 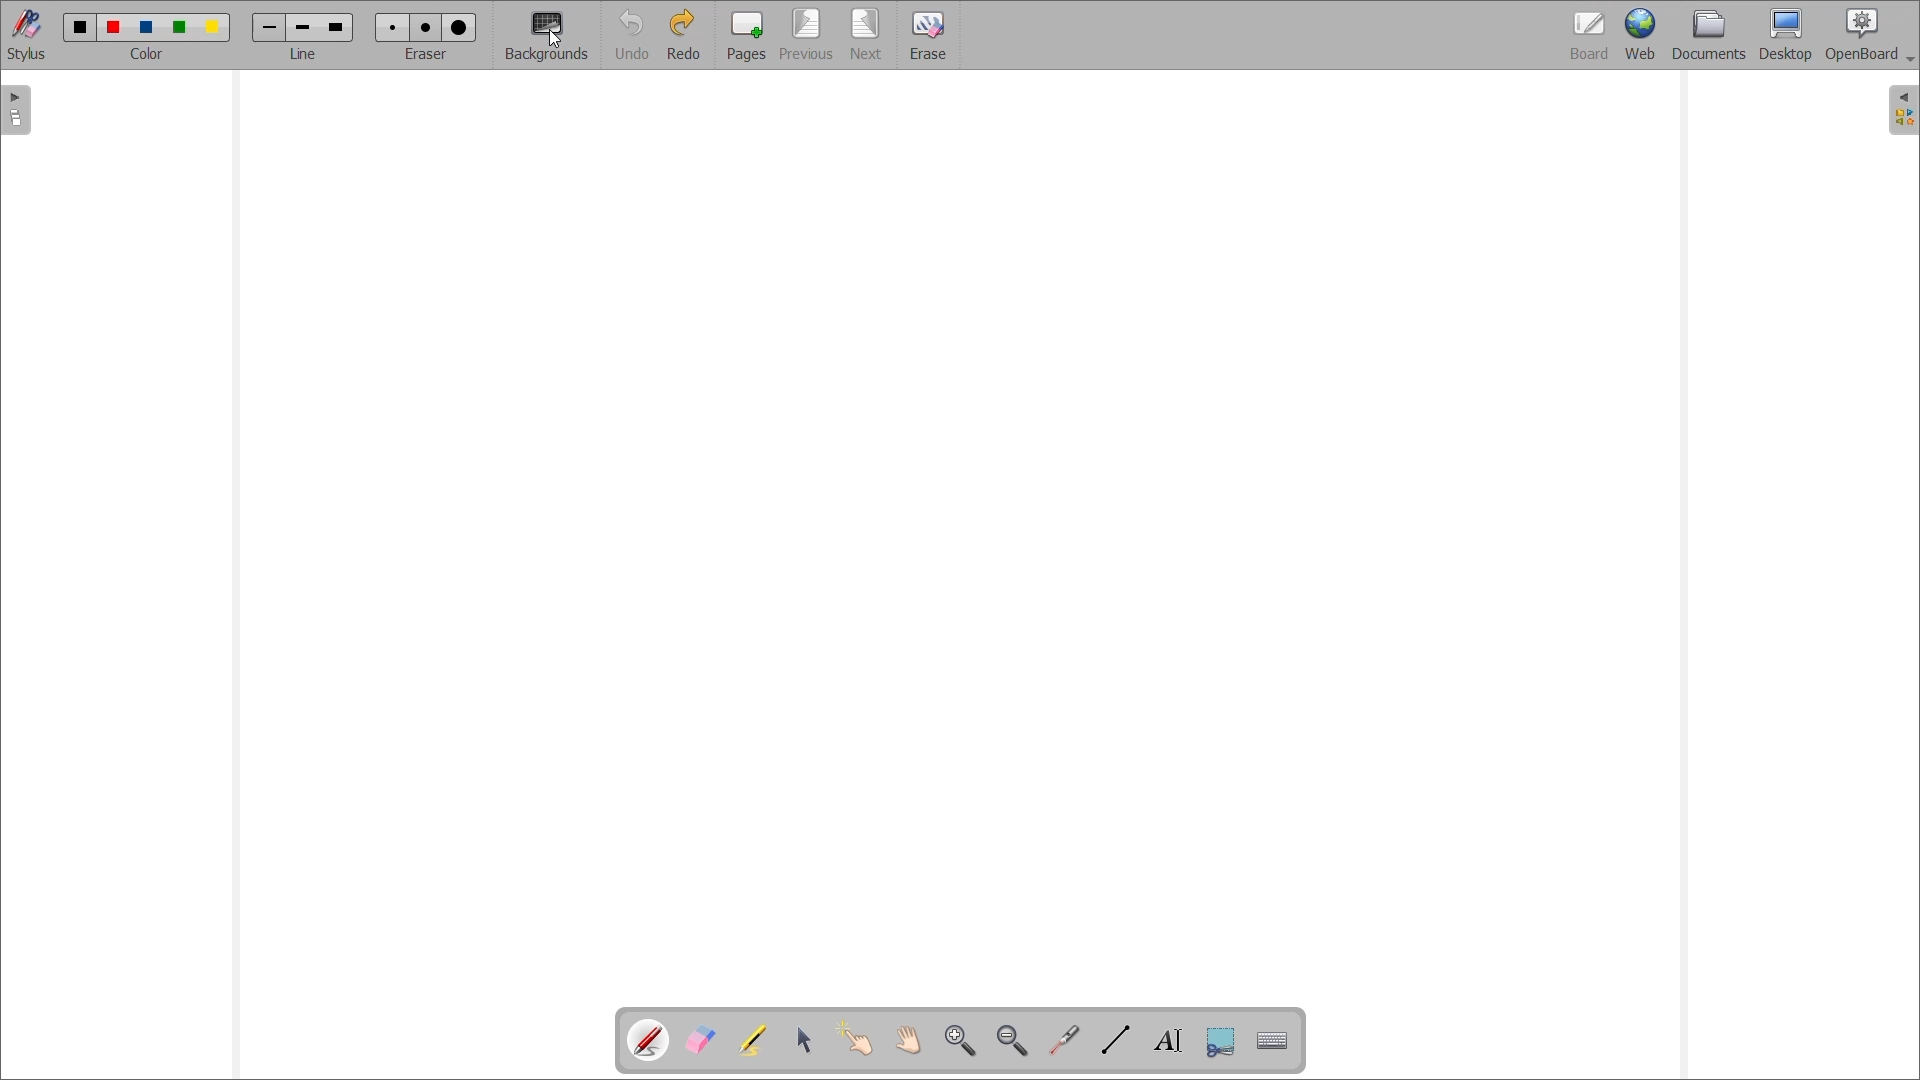 I want to click on Show/Hide the stylus menu at the bottom, so click(x=27, y=35).